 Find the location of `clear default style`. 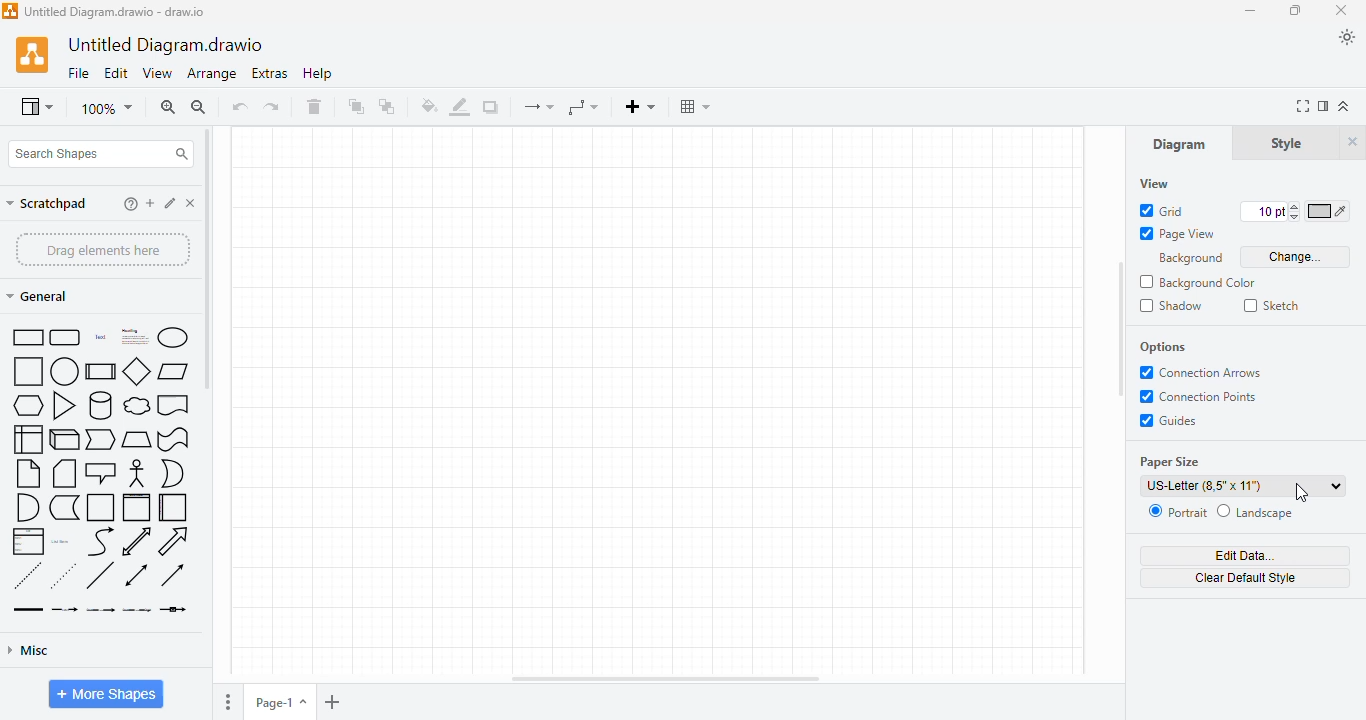

clear default style is located at coordinates (1247, 579).